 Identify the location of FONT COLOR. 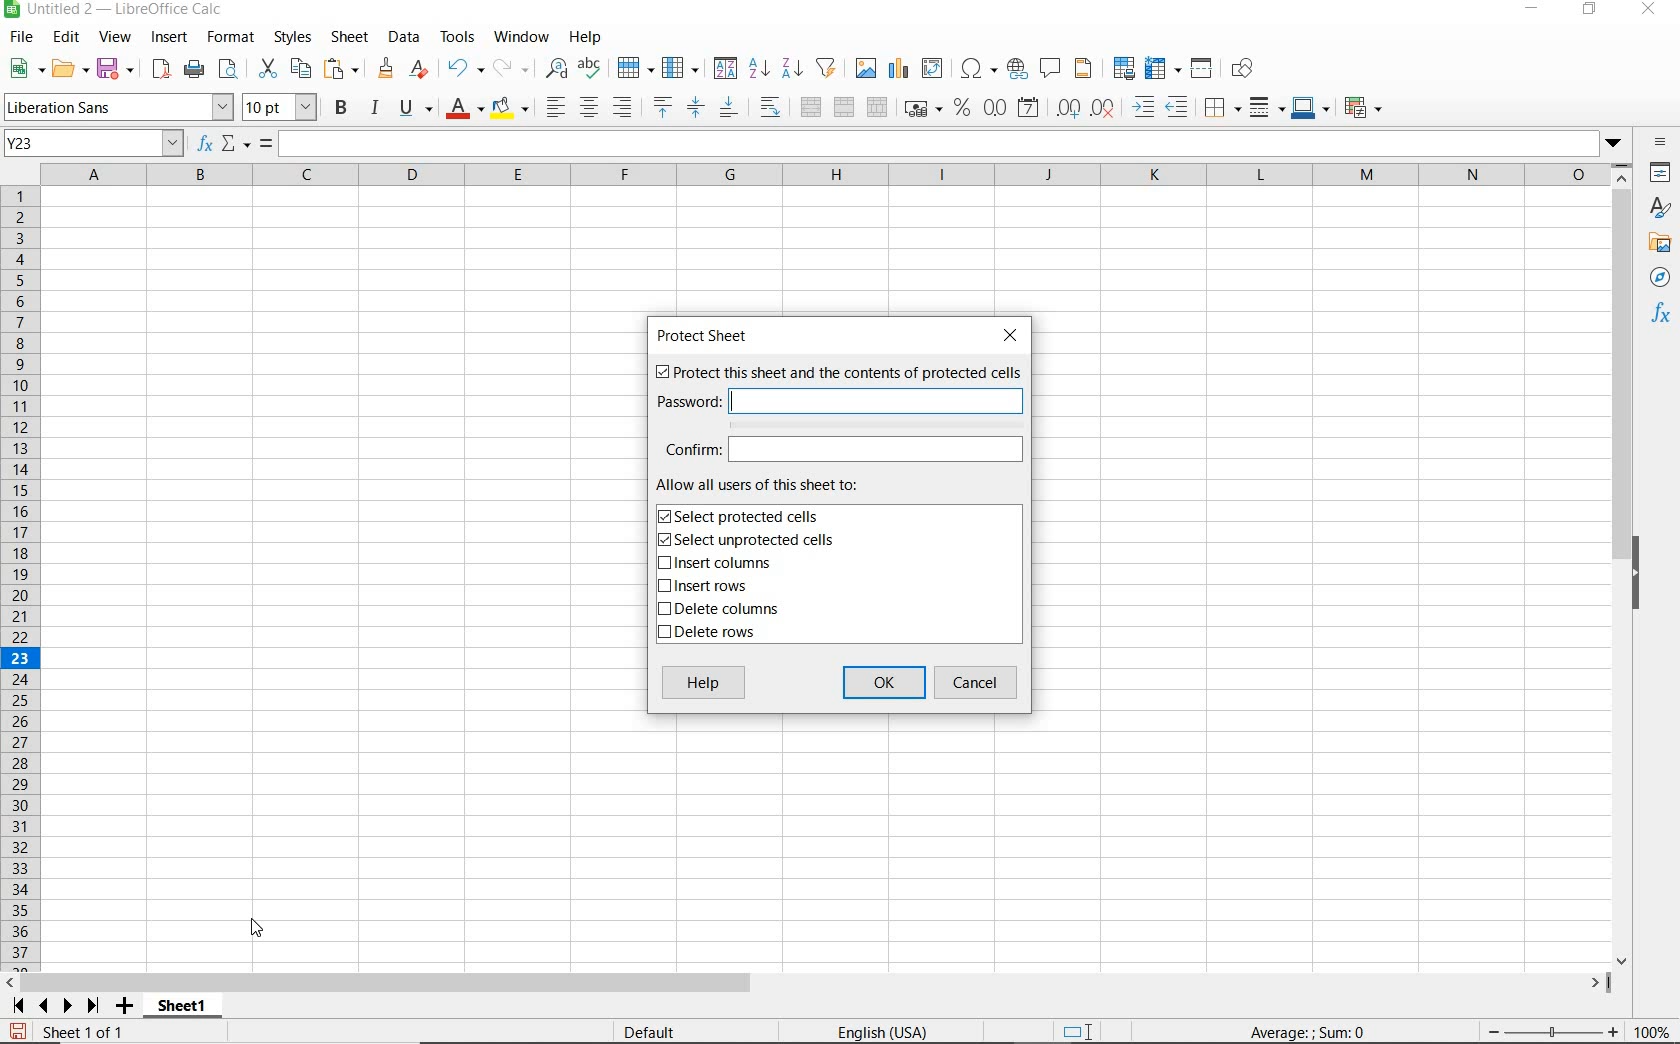
(464, 110).